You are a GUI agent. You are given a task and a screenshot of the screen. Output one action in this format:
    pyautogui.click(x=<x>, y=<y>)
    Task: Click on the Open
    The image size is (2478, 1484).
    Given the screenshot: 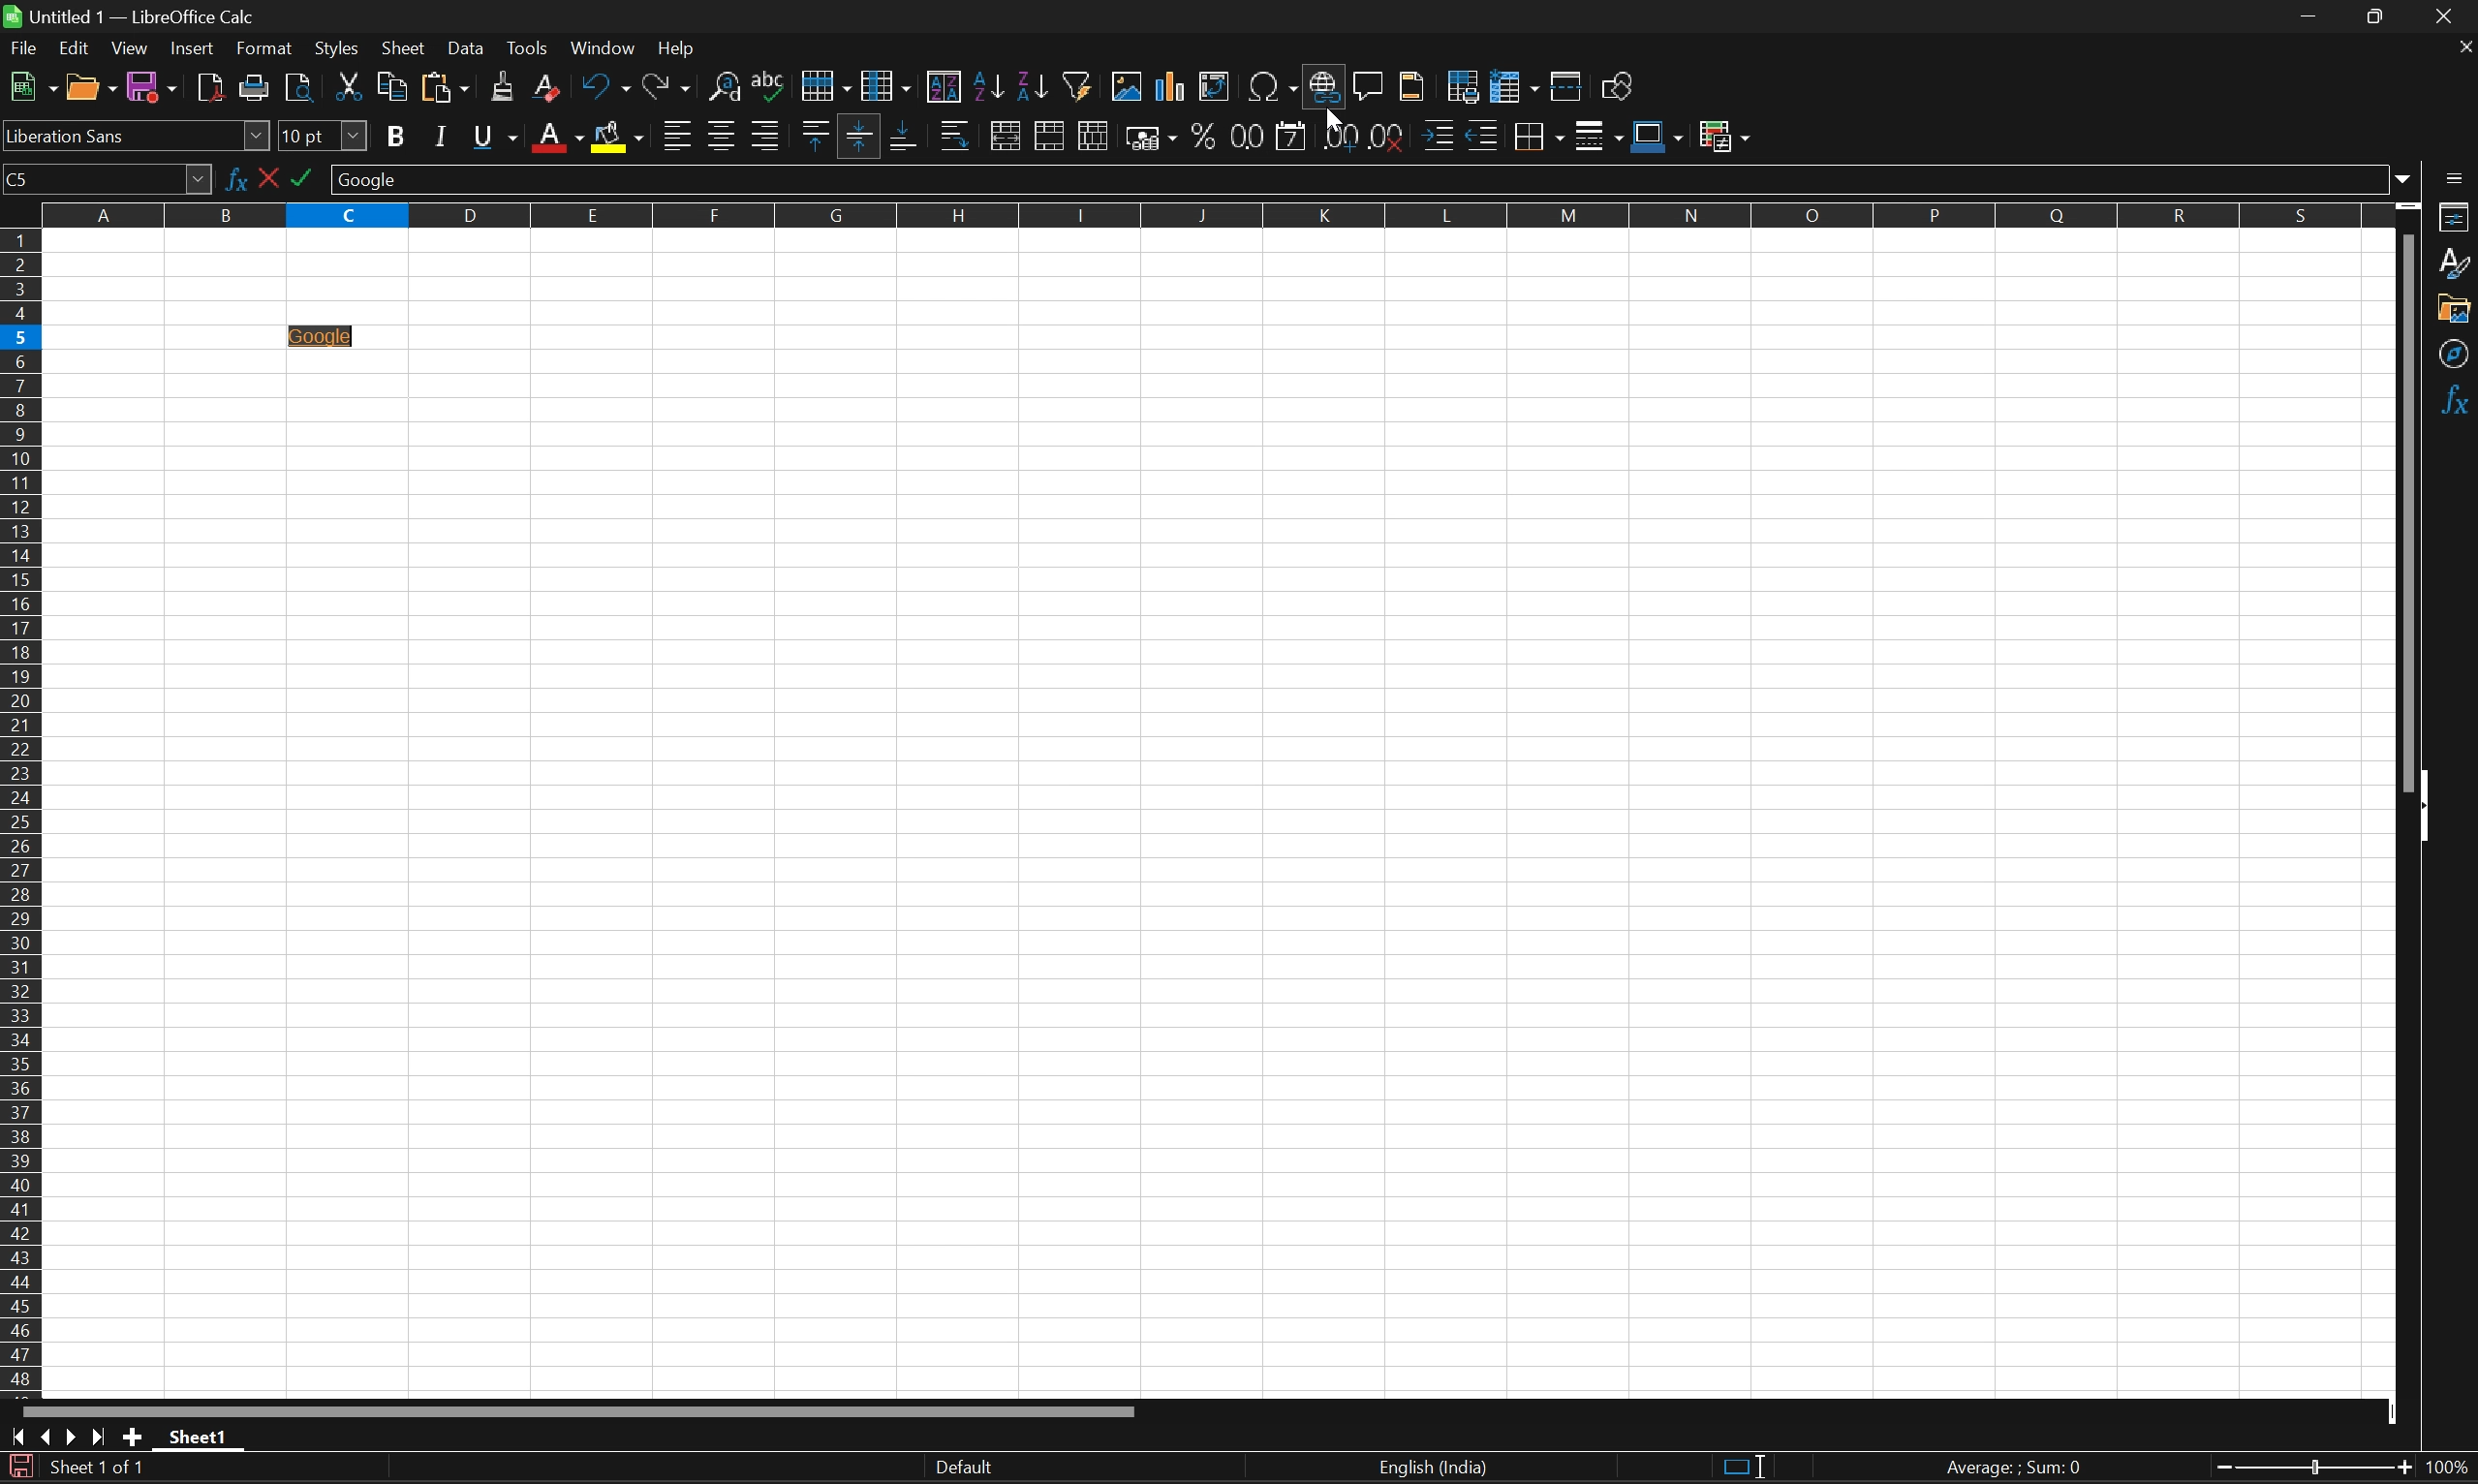 What is the action you would take?
    pyautogui.click(x=92, y=87)
    